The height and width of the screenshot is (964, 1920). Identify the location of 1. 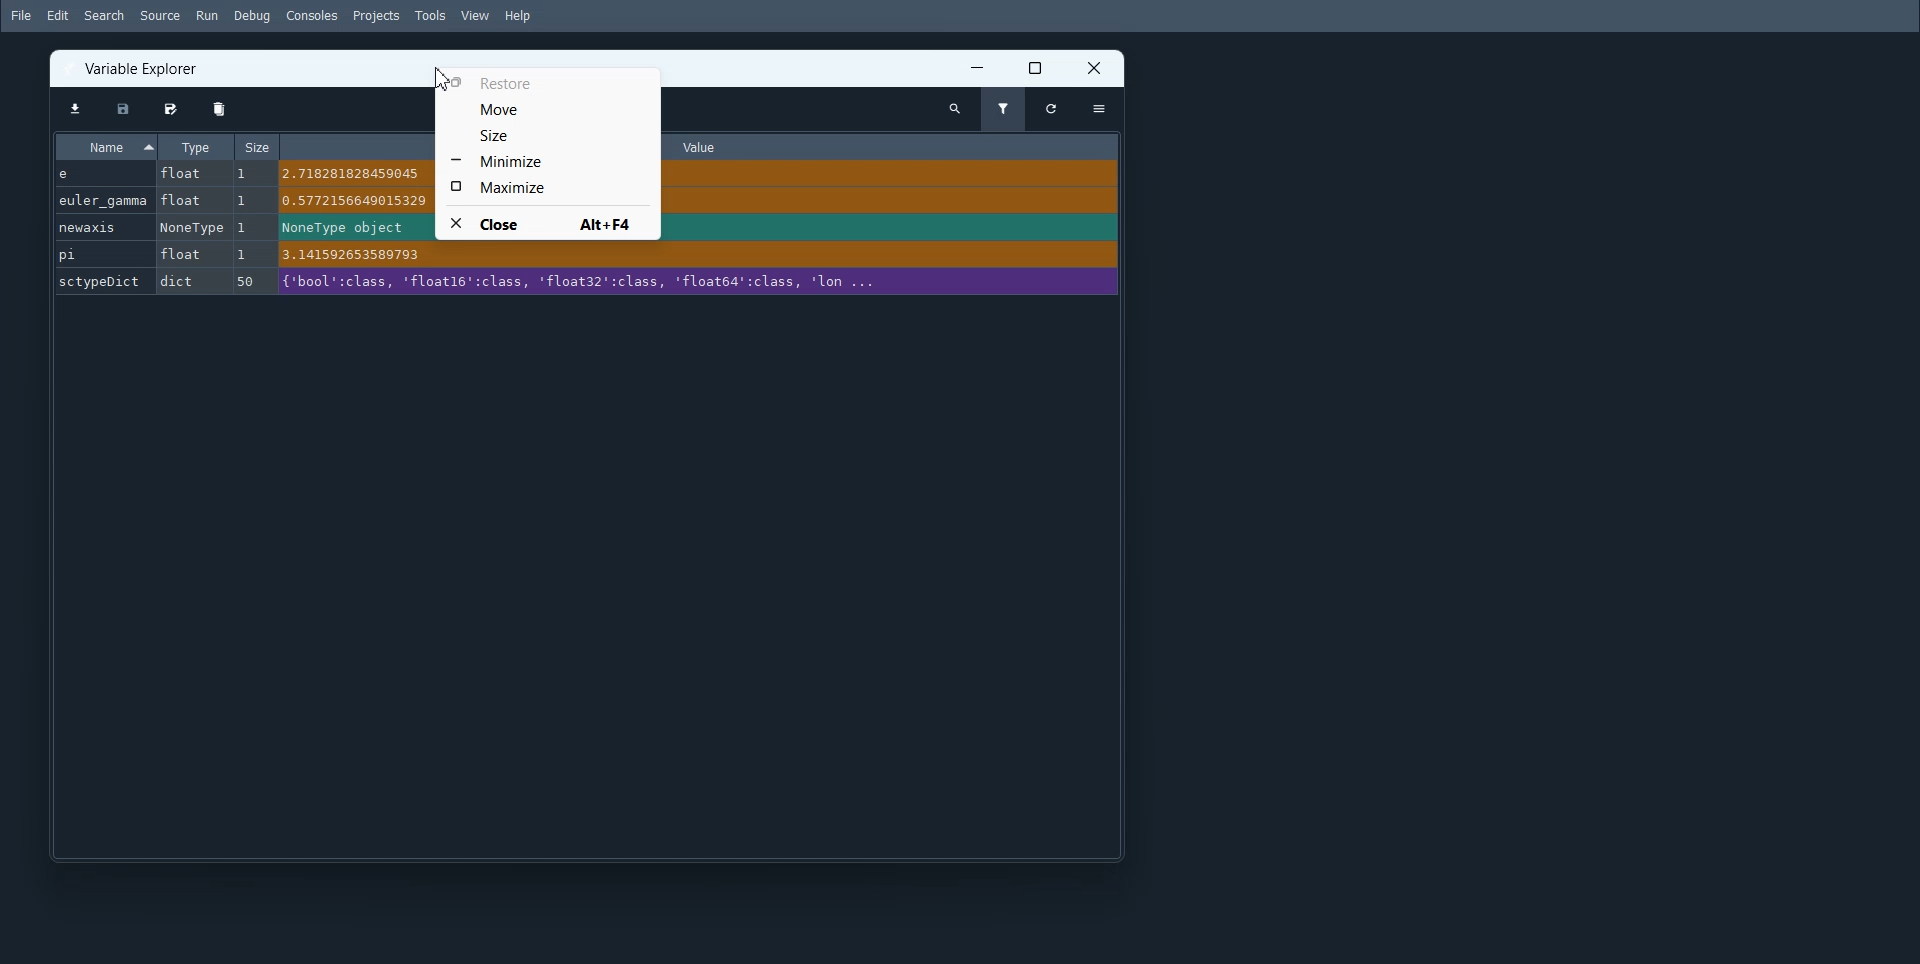
(246, 226).